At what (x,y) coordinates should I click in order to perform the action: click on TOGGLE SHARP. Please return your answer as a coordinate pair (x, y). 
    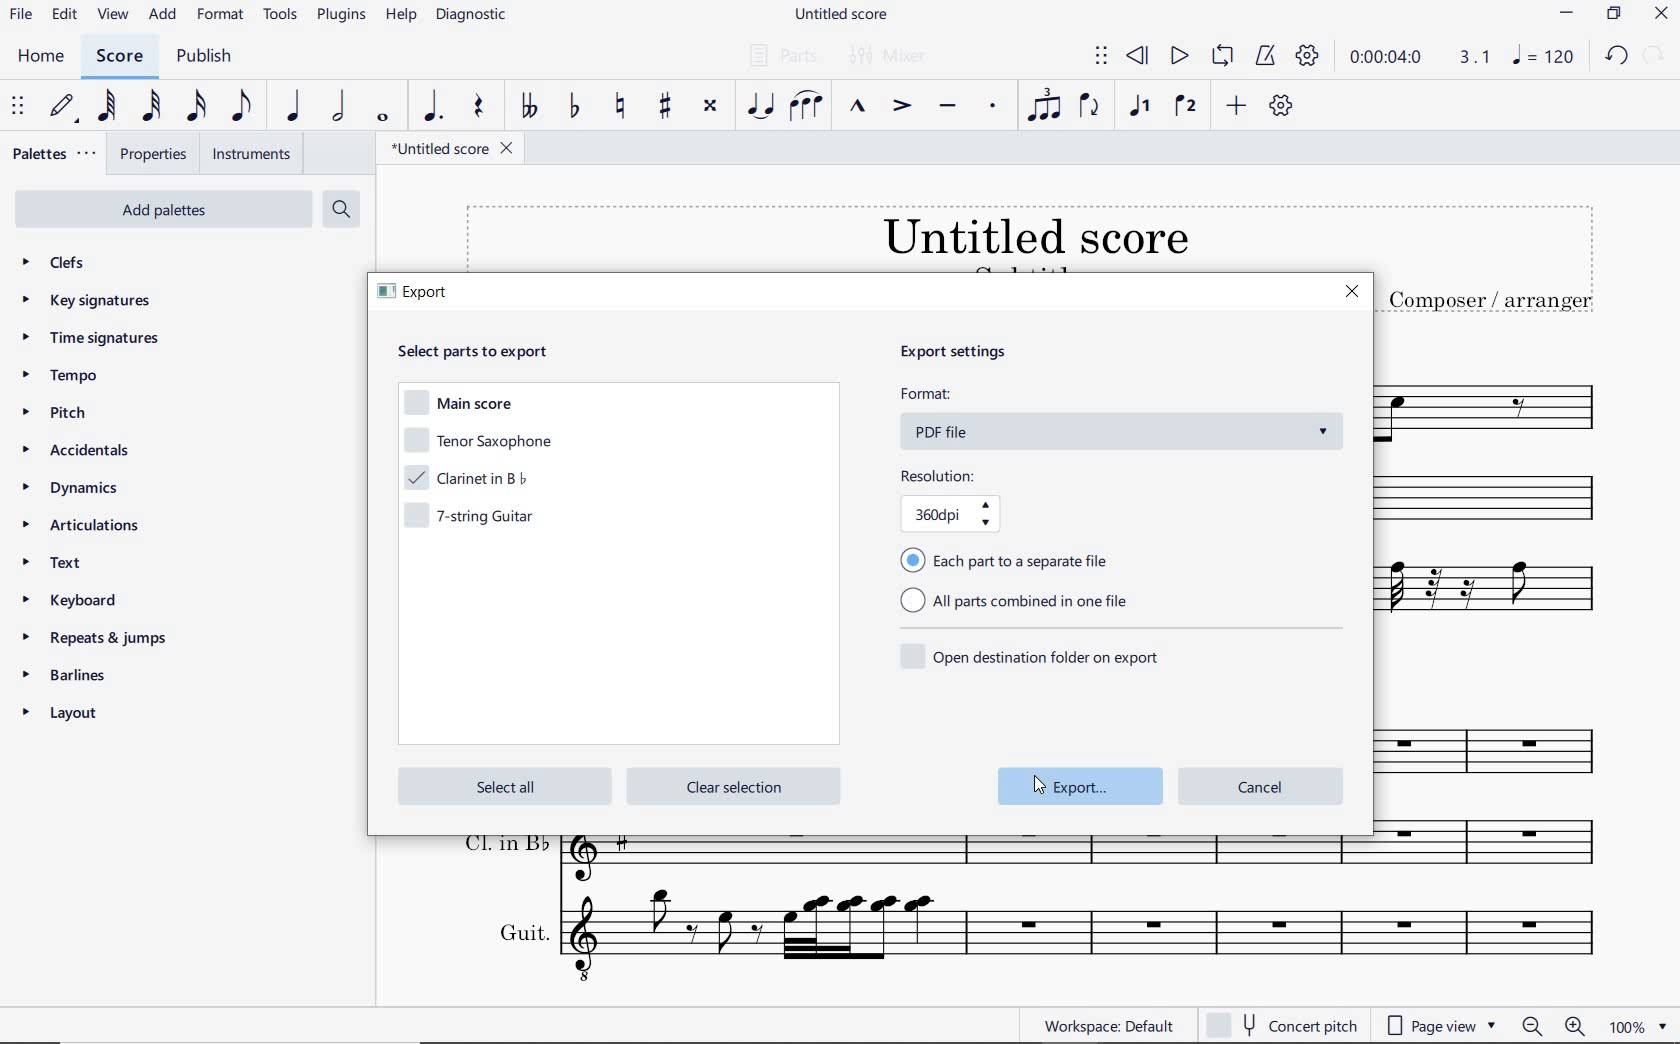
    Looking at the image, I should click on (666, 108).